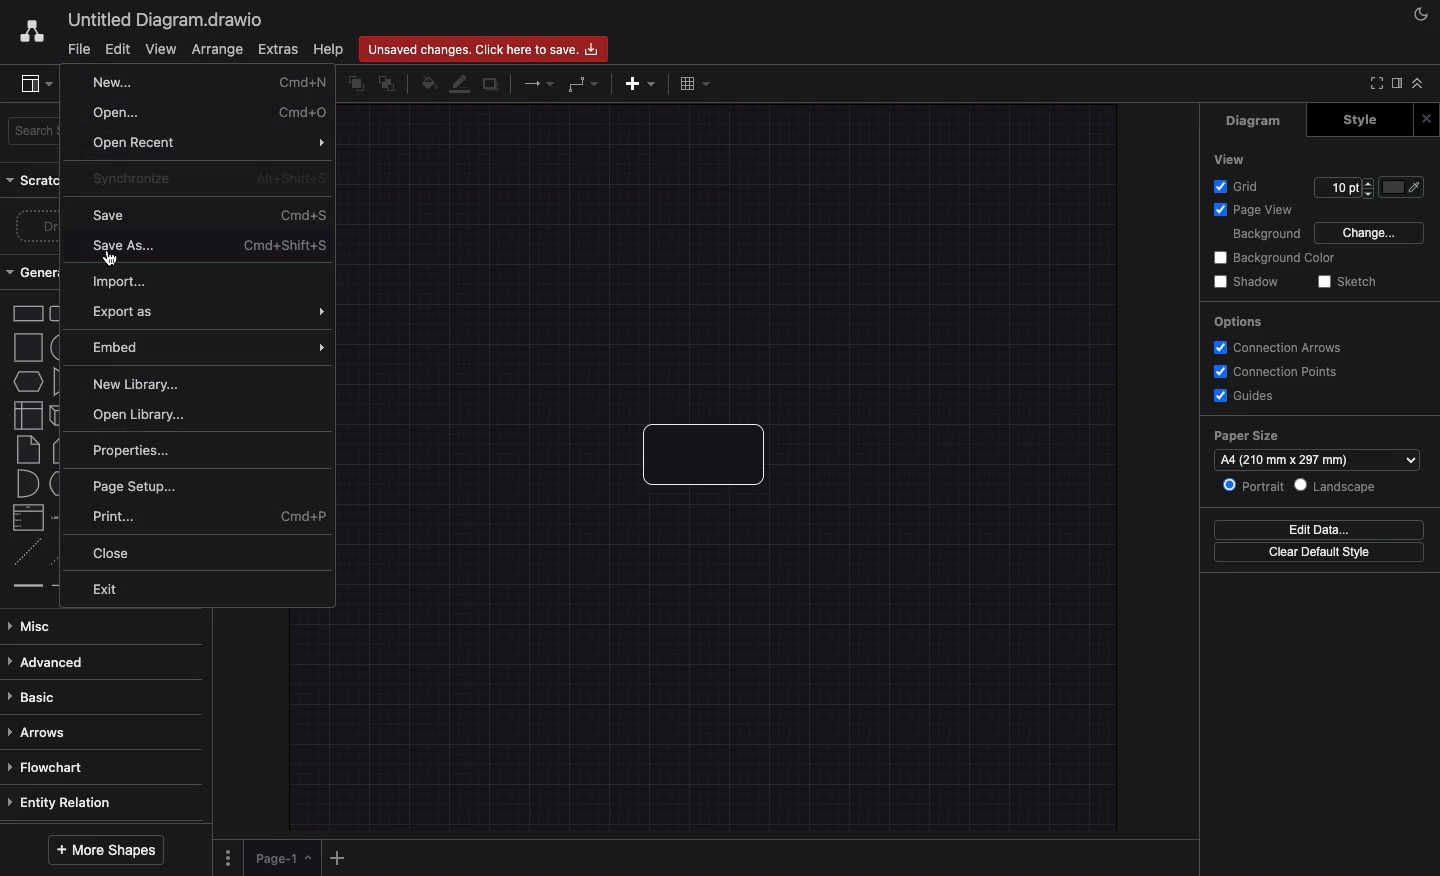  I want to click on Page view, so click(1255, 211).